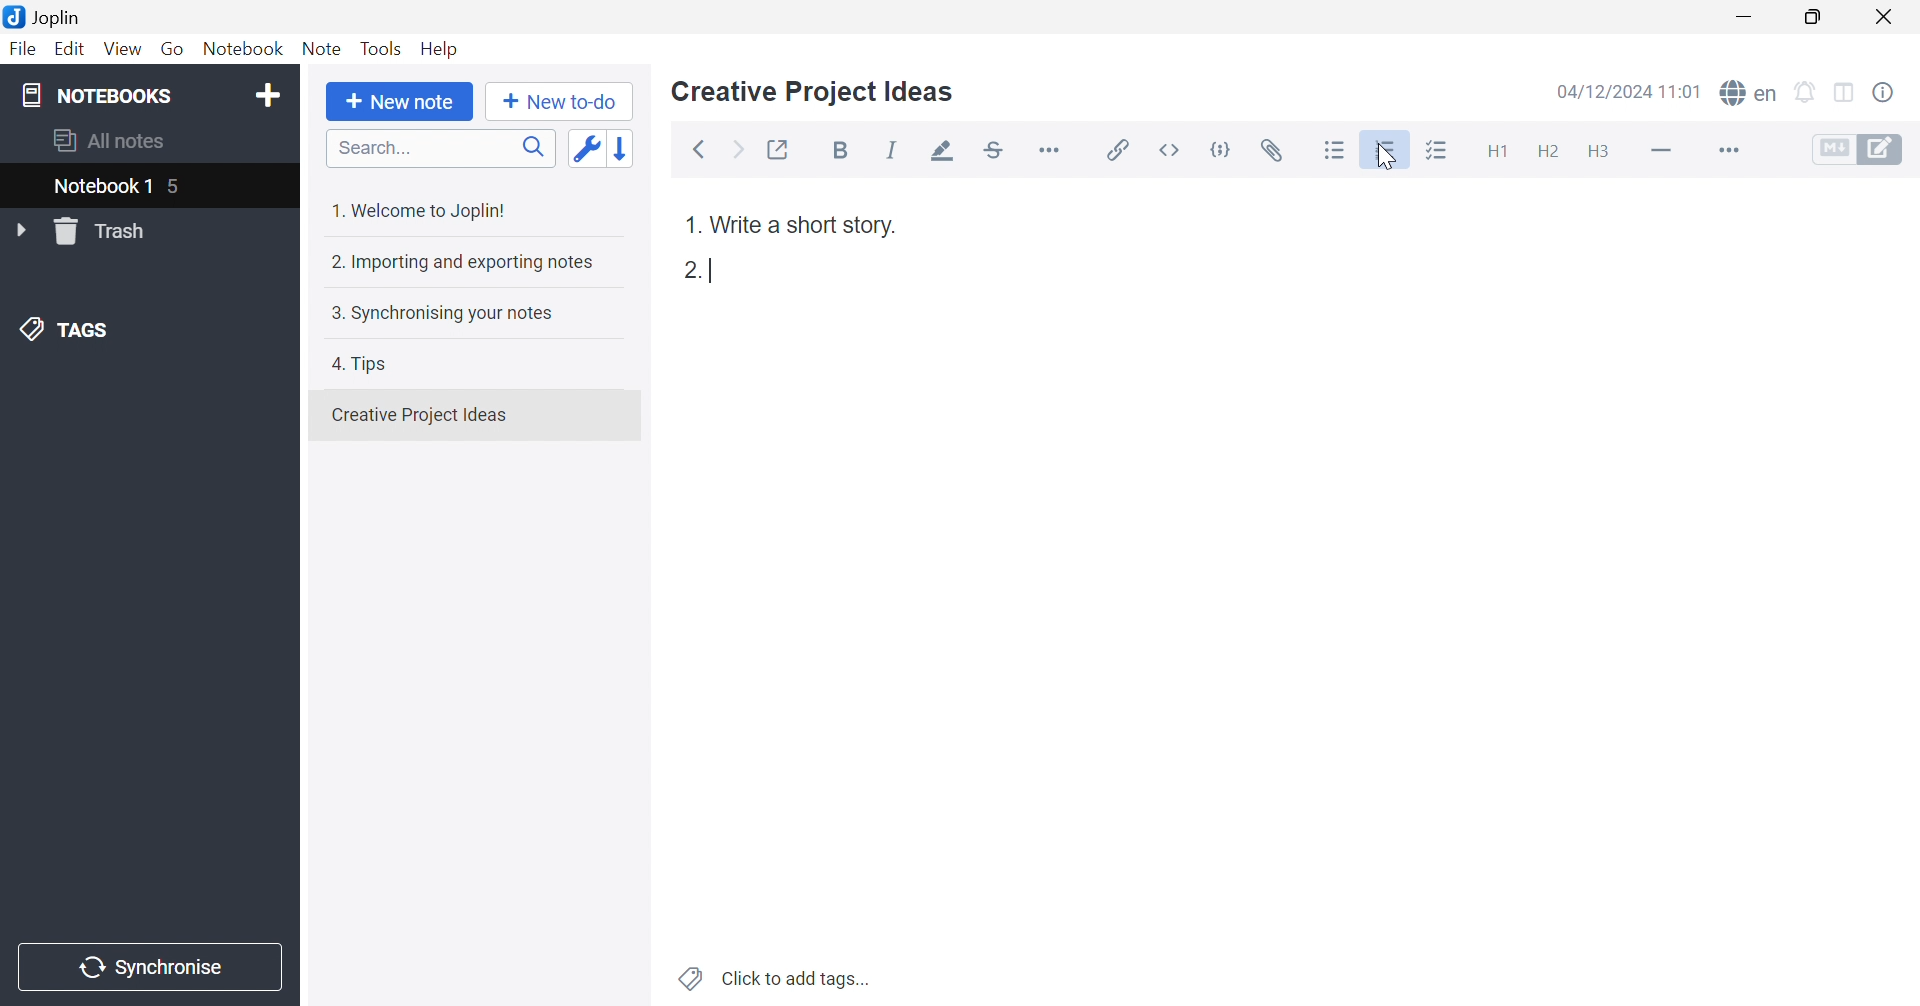 The width and height of the screenshot is (1920, 1006). Describe the element at coordinates (1661, 151) in the screenshot. I see `Horizontal line` at that location.